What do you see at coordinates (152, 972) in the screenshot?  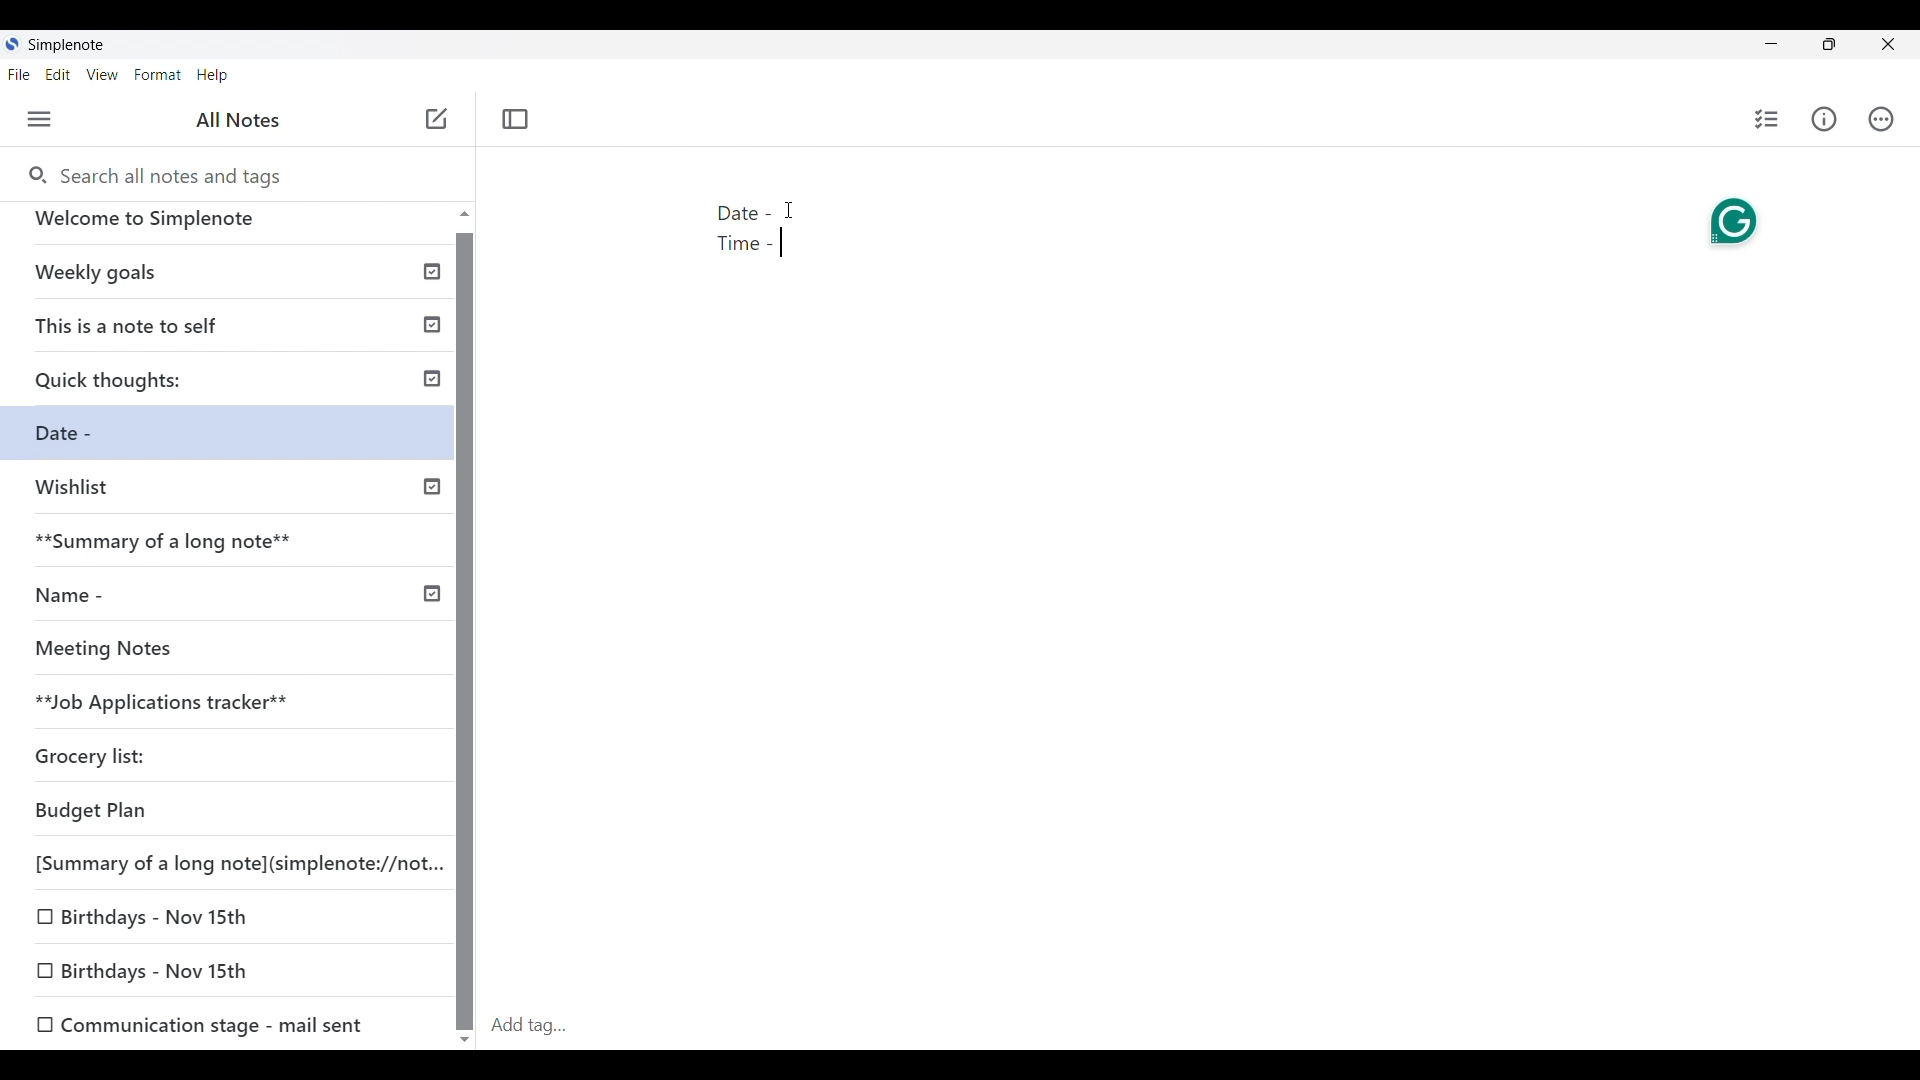 I see `Unpublished note` at bounding box center [152, 972].